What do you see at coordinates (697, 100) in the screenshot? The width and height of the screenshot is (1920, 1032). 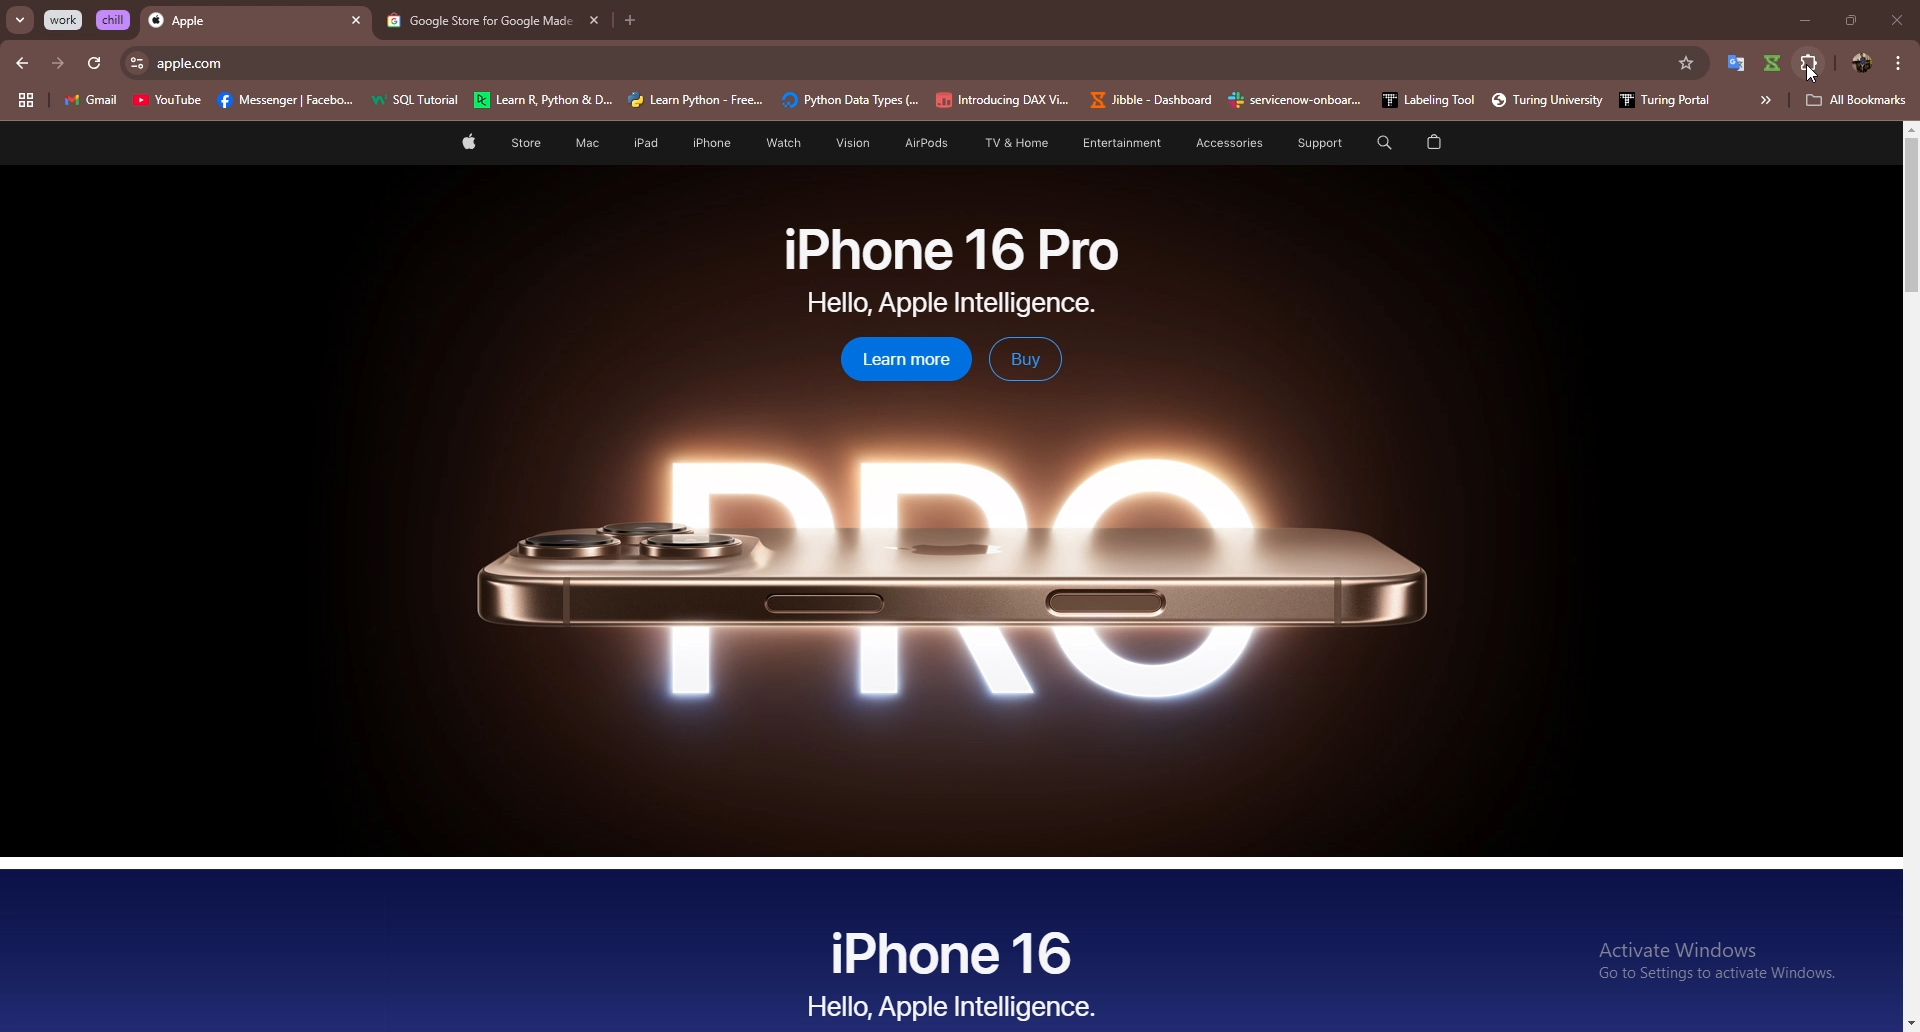 I see `Learn  Python- Free` at bounding box center [697, 100].